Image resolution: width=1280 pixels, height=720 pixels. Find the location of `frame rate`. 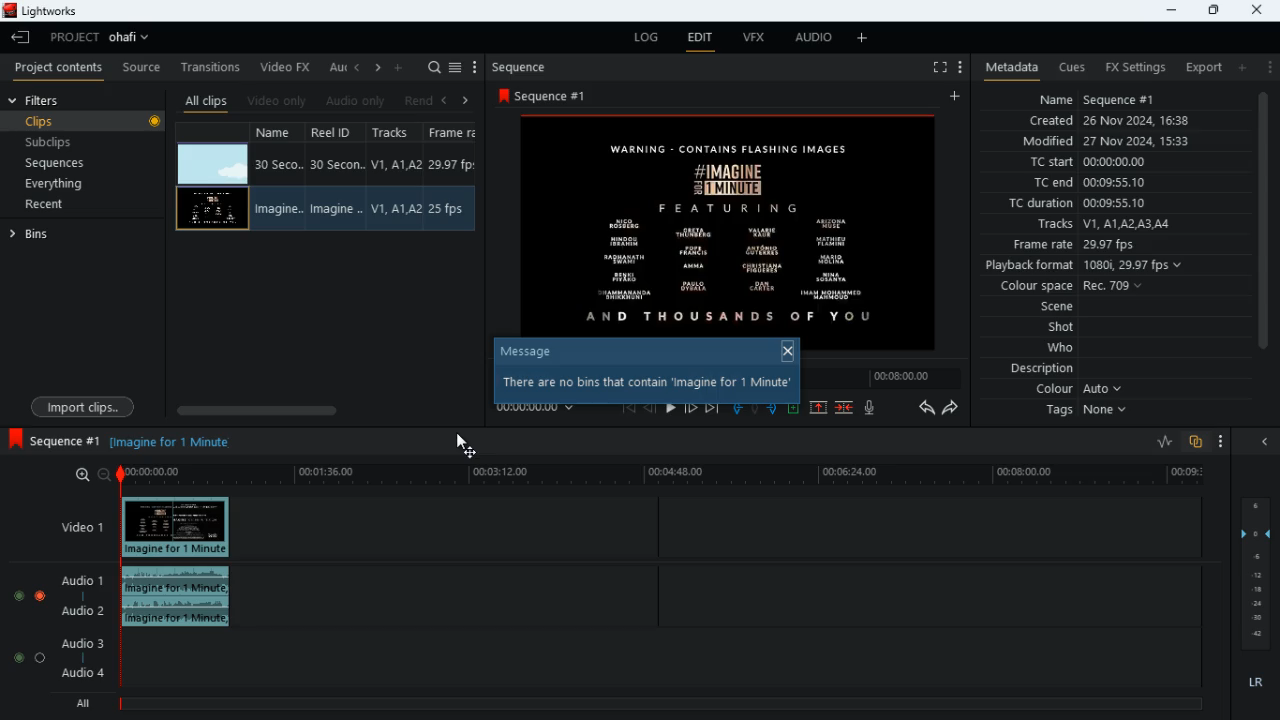

frame rate is located at coordinates (1095, 244).